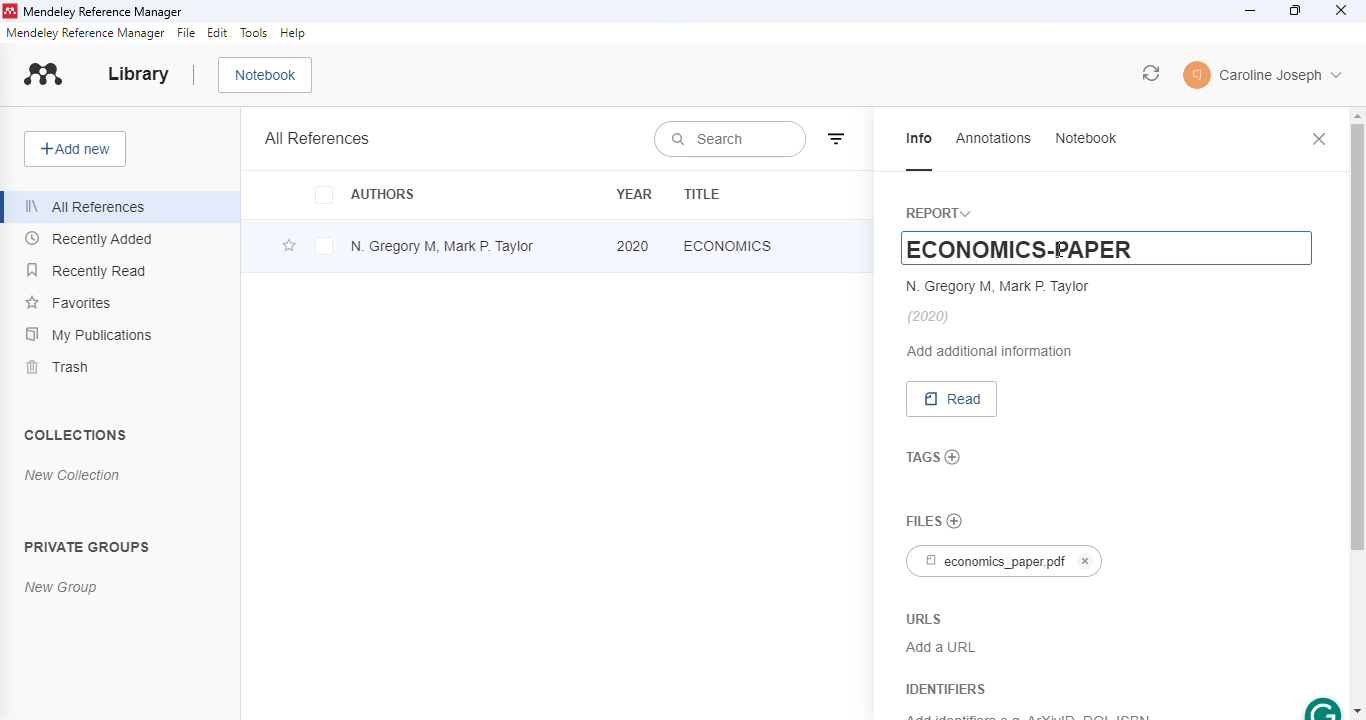 The width and height of the screenshot is (1366, 720). What do you see at coordinates (1087, 561) in the screenshot?
I see `cancel` at bounding box center [1087, 561].